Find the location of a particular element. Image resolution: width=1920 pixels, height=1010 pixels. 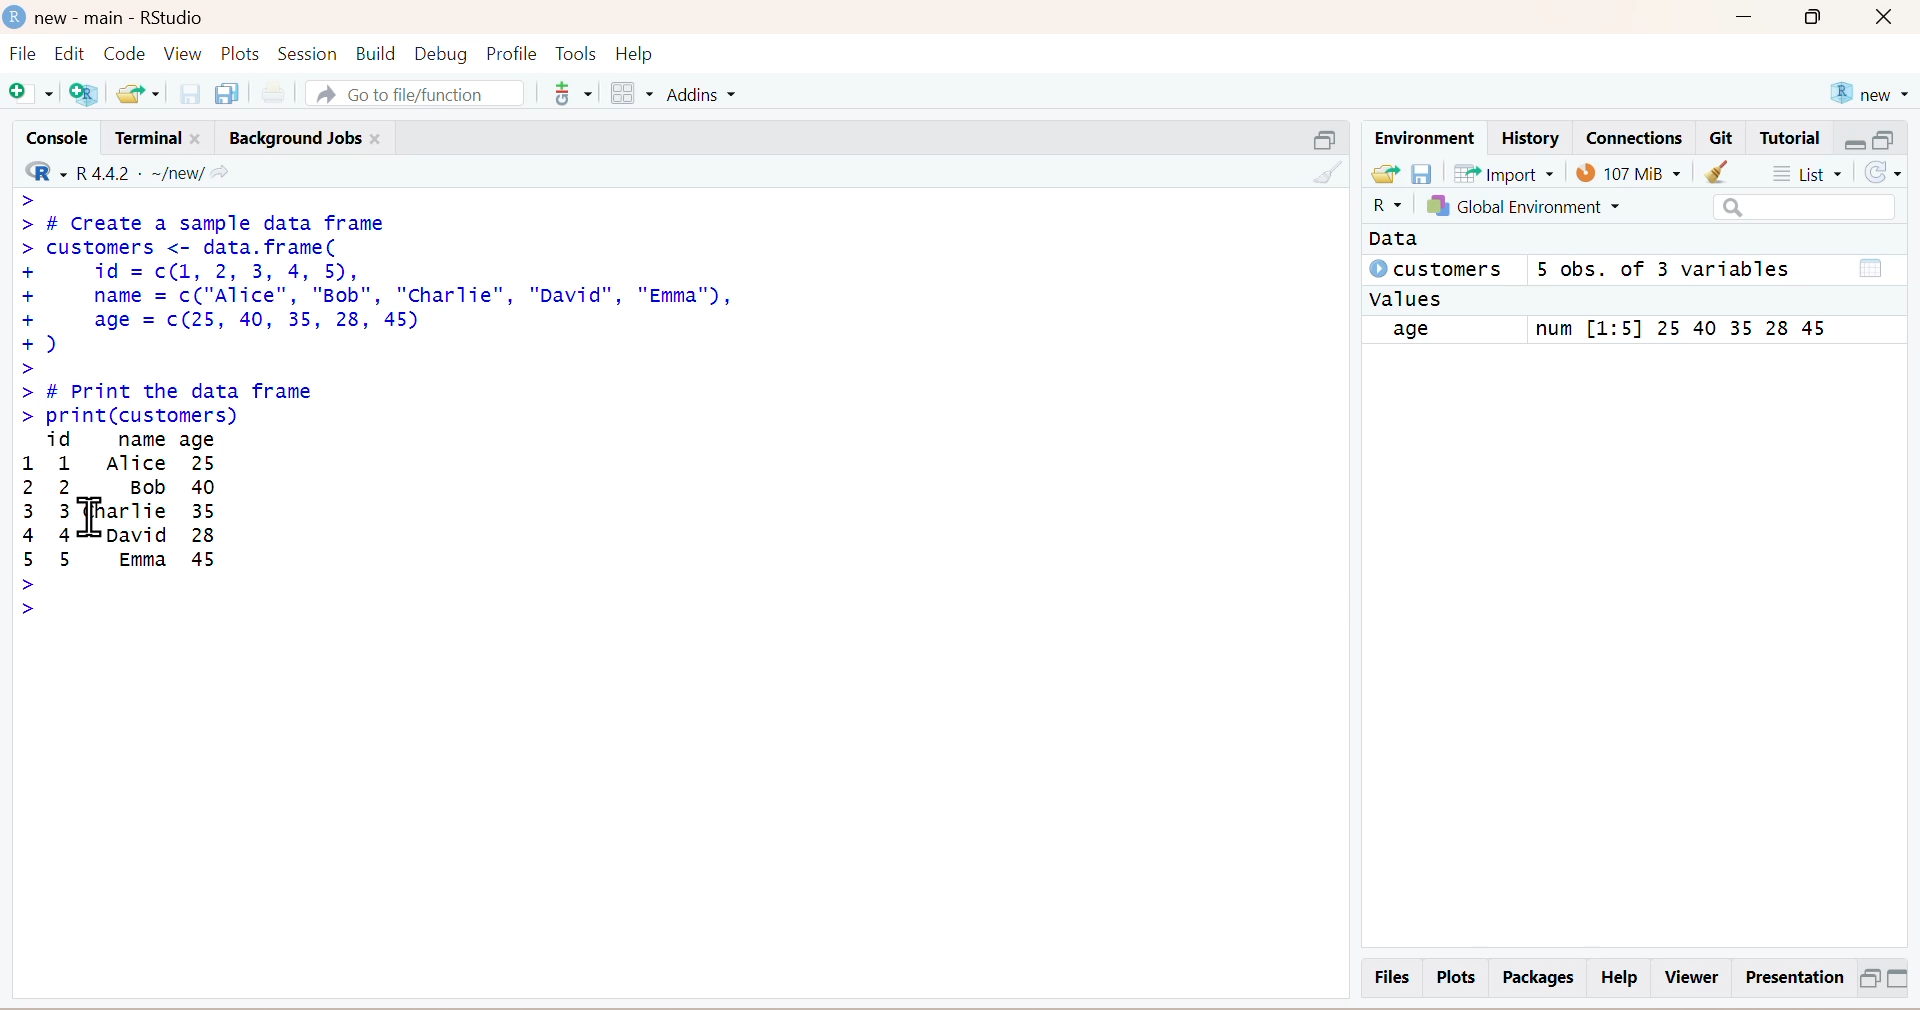

History is located at coordinates (1529, 137).